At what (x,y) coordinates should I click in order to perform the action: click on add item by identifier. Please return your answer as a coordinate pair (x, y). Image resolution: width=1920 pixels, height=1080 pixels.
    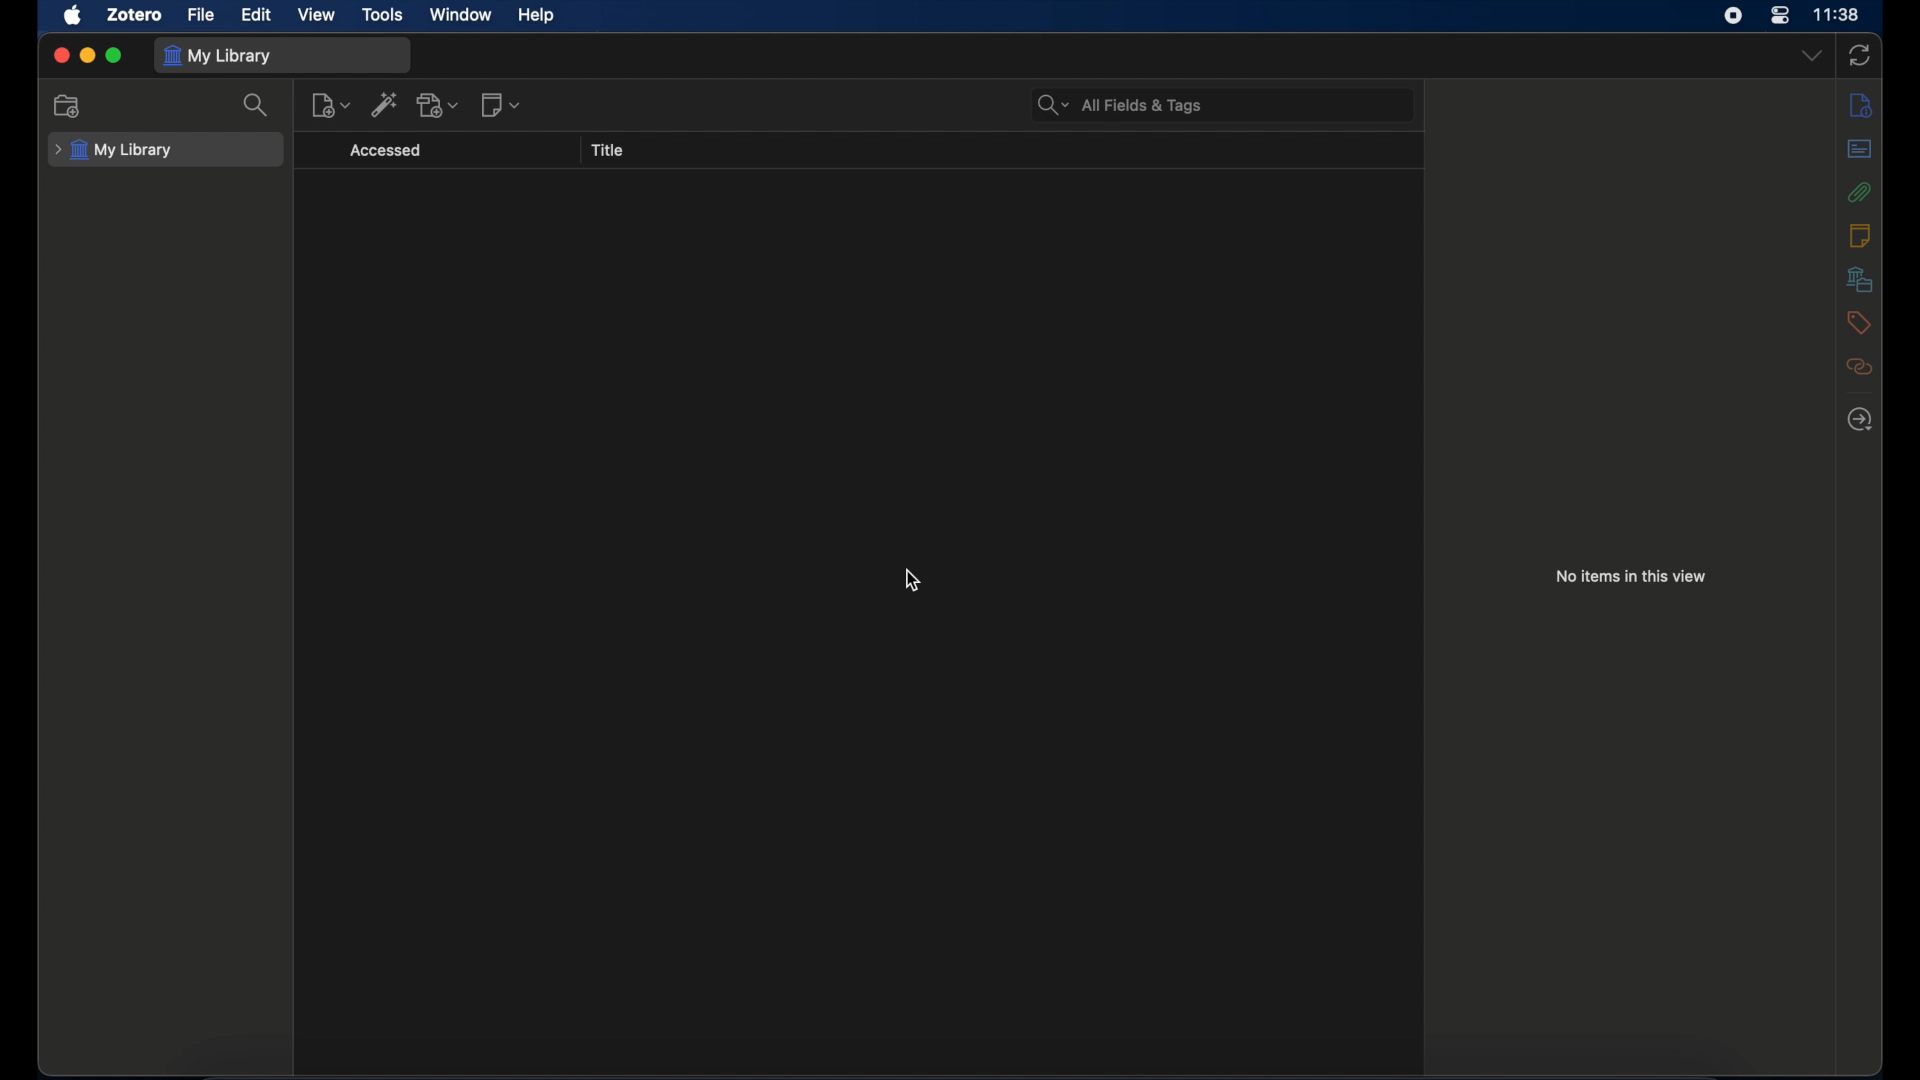
    Looking at the image, I should click on (385, 104).